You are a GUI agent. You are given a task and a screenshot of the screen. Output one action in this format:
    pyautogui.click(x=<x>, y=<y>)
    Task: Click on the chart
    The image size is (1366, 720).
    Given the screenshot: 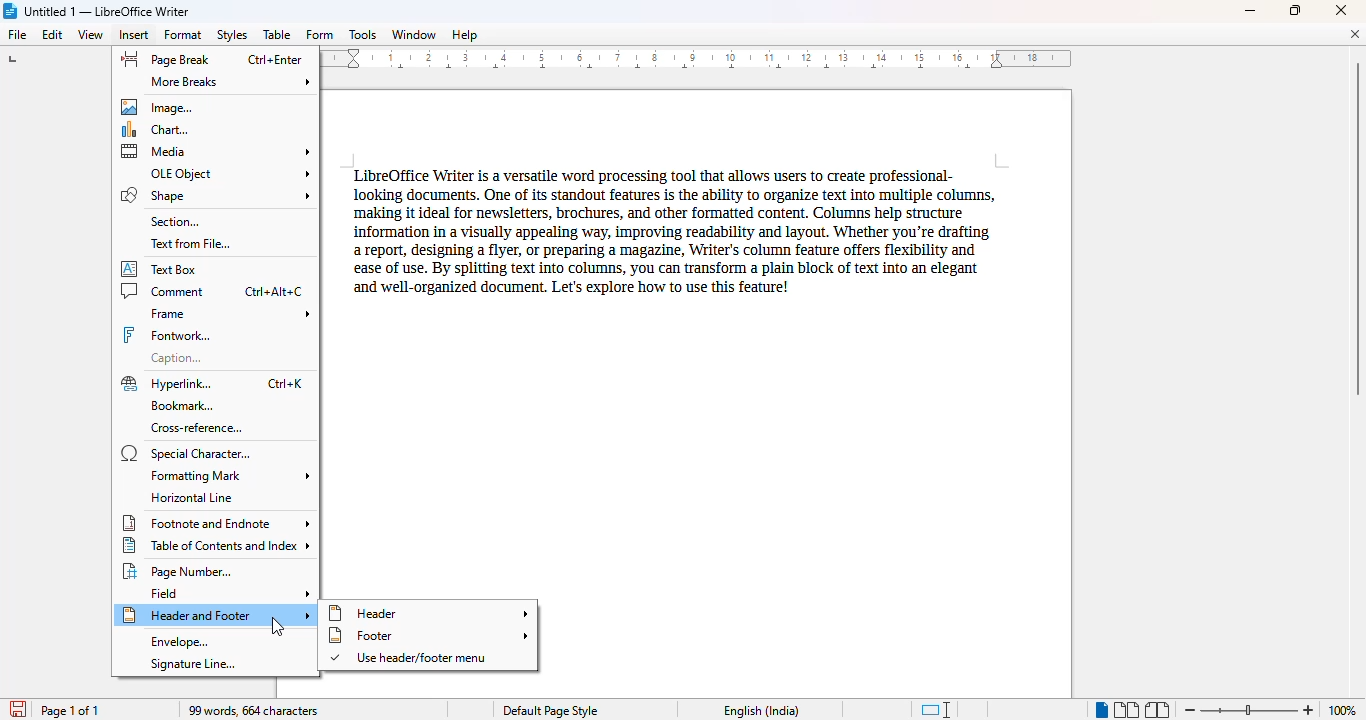 What is the action you would take?
    pyautogui.click(x=161, y=131)
    